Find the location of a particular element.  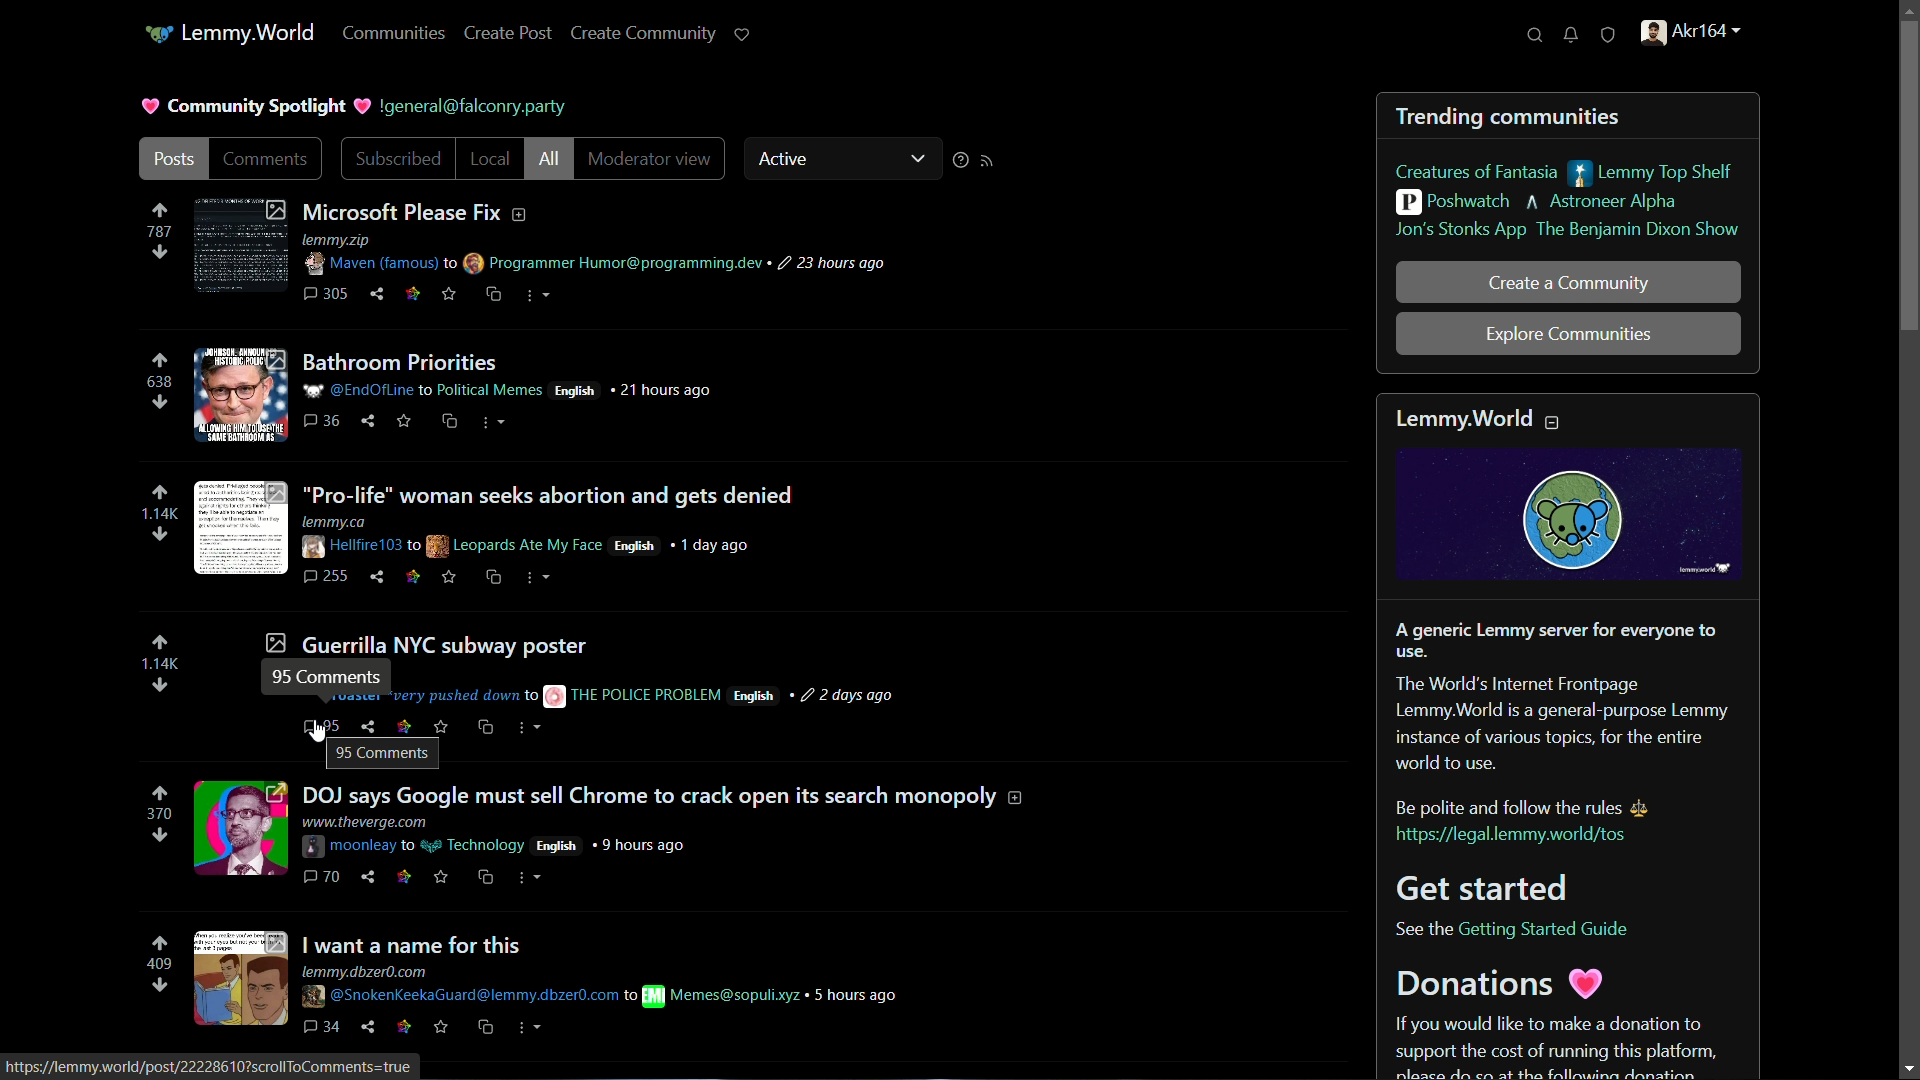

moonleay is located at coordinates (360, 845).